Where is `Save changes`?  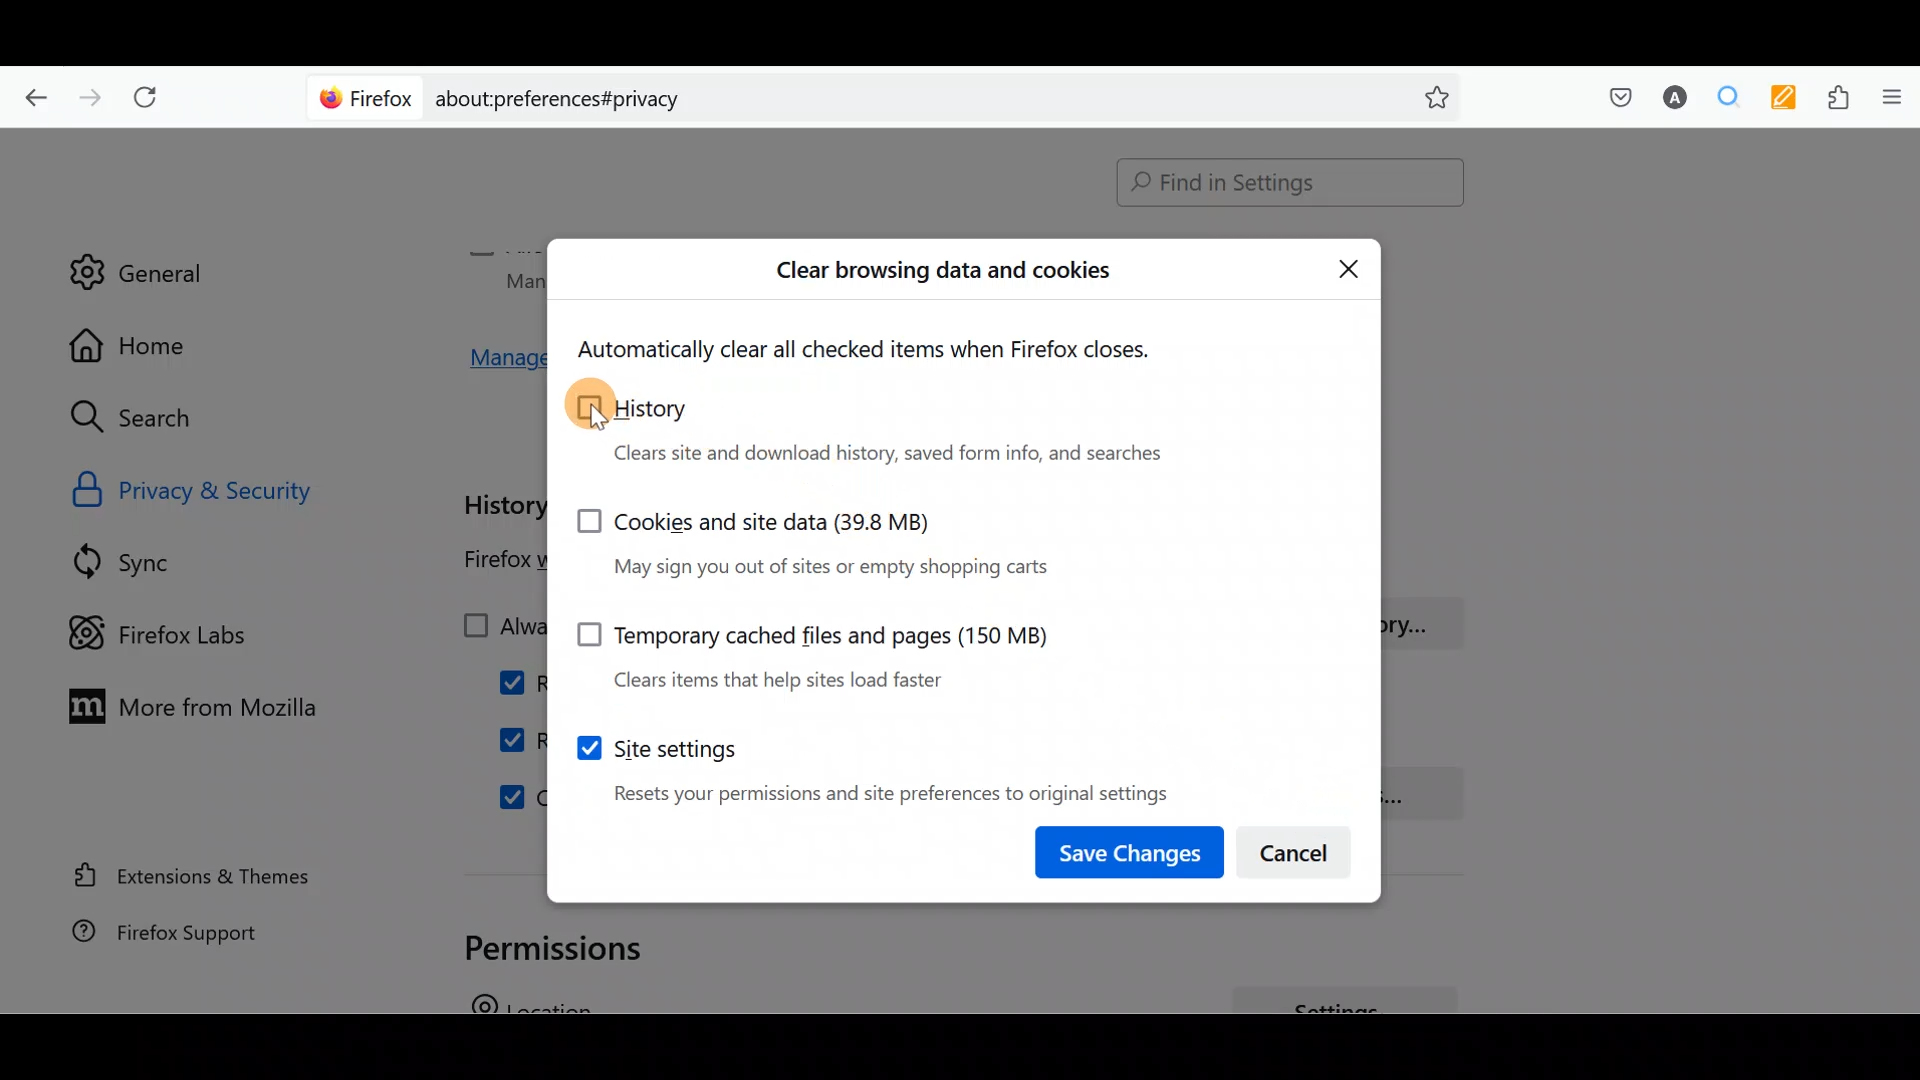 Save changes is located at coordinates (1132, 848).